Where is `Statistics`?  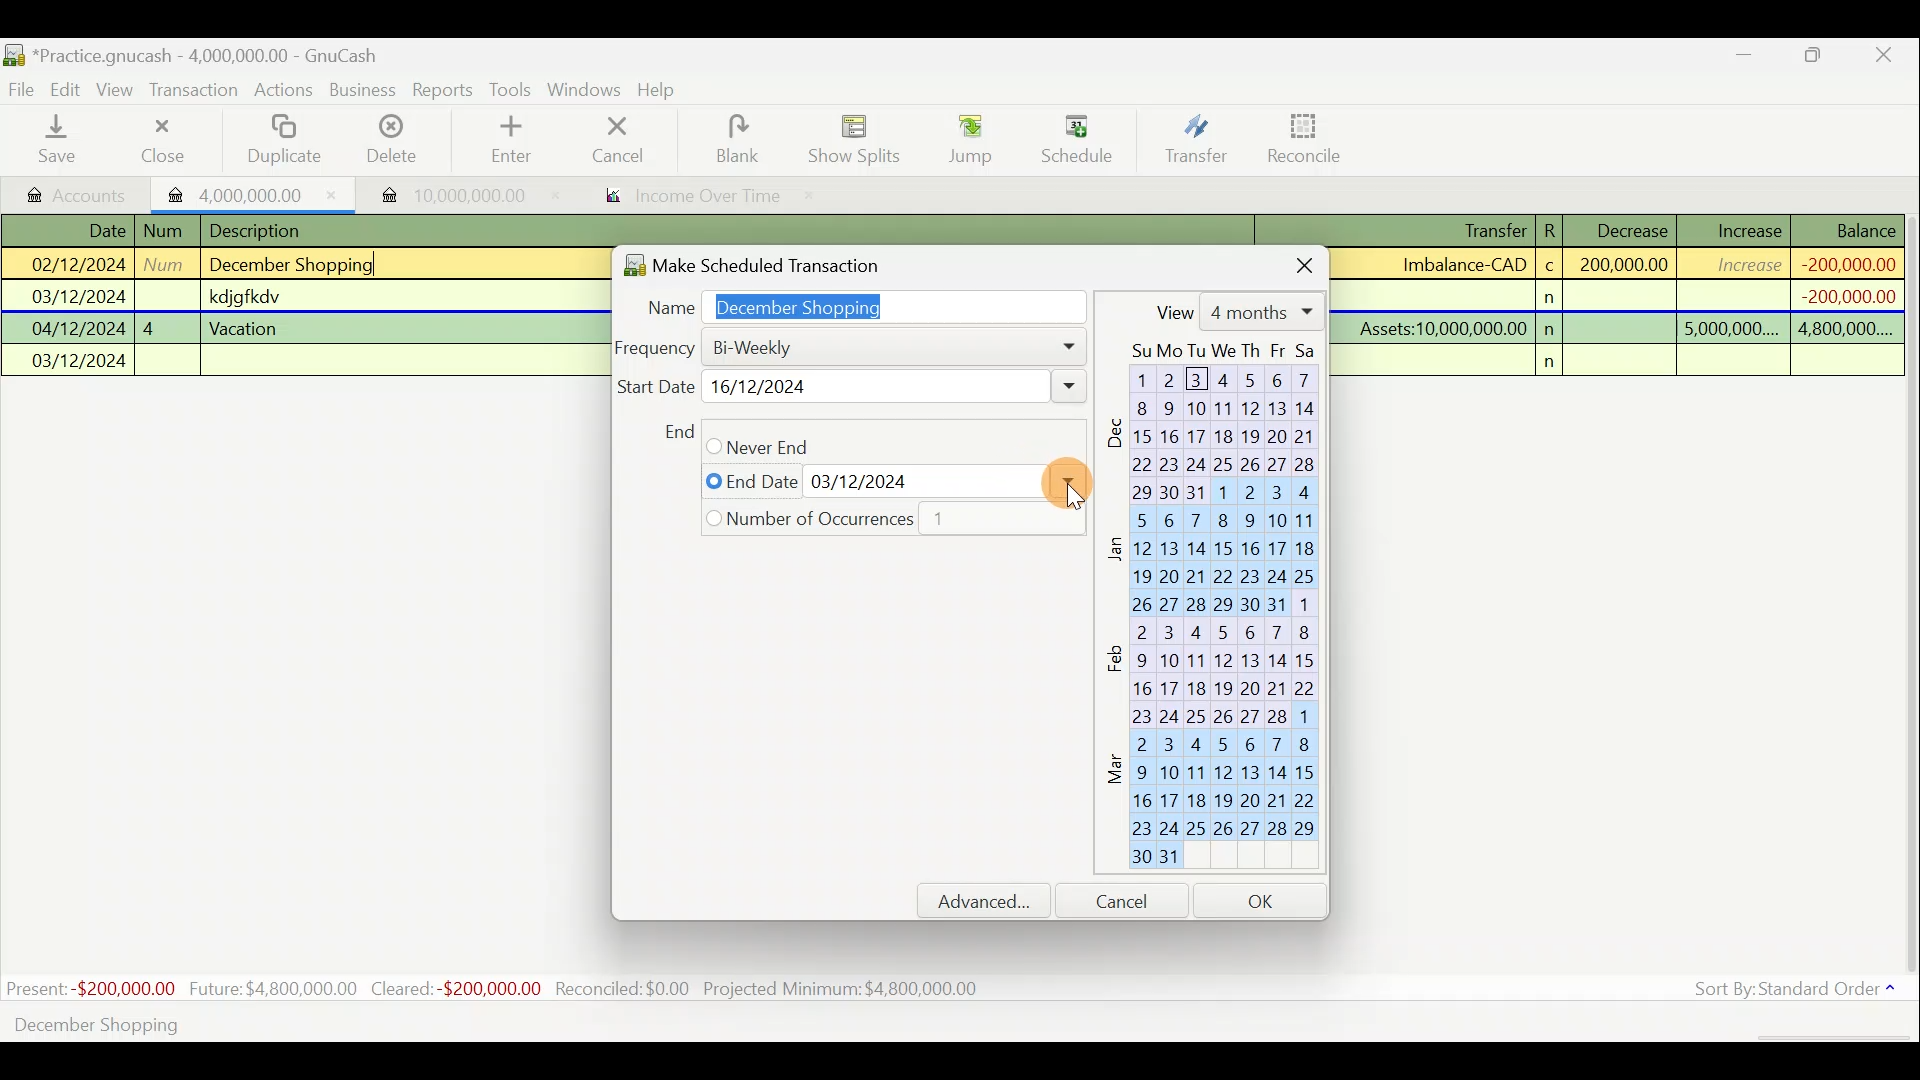 Statistics is located at coordinates (496, 989).